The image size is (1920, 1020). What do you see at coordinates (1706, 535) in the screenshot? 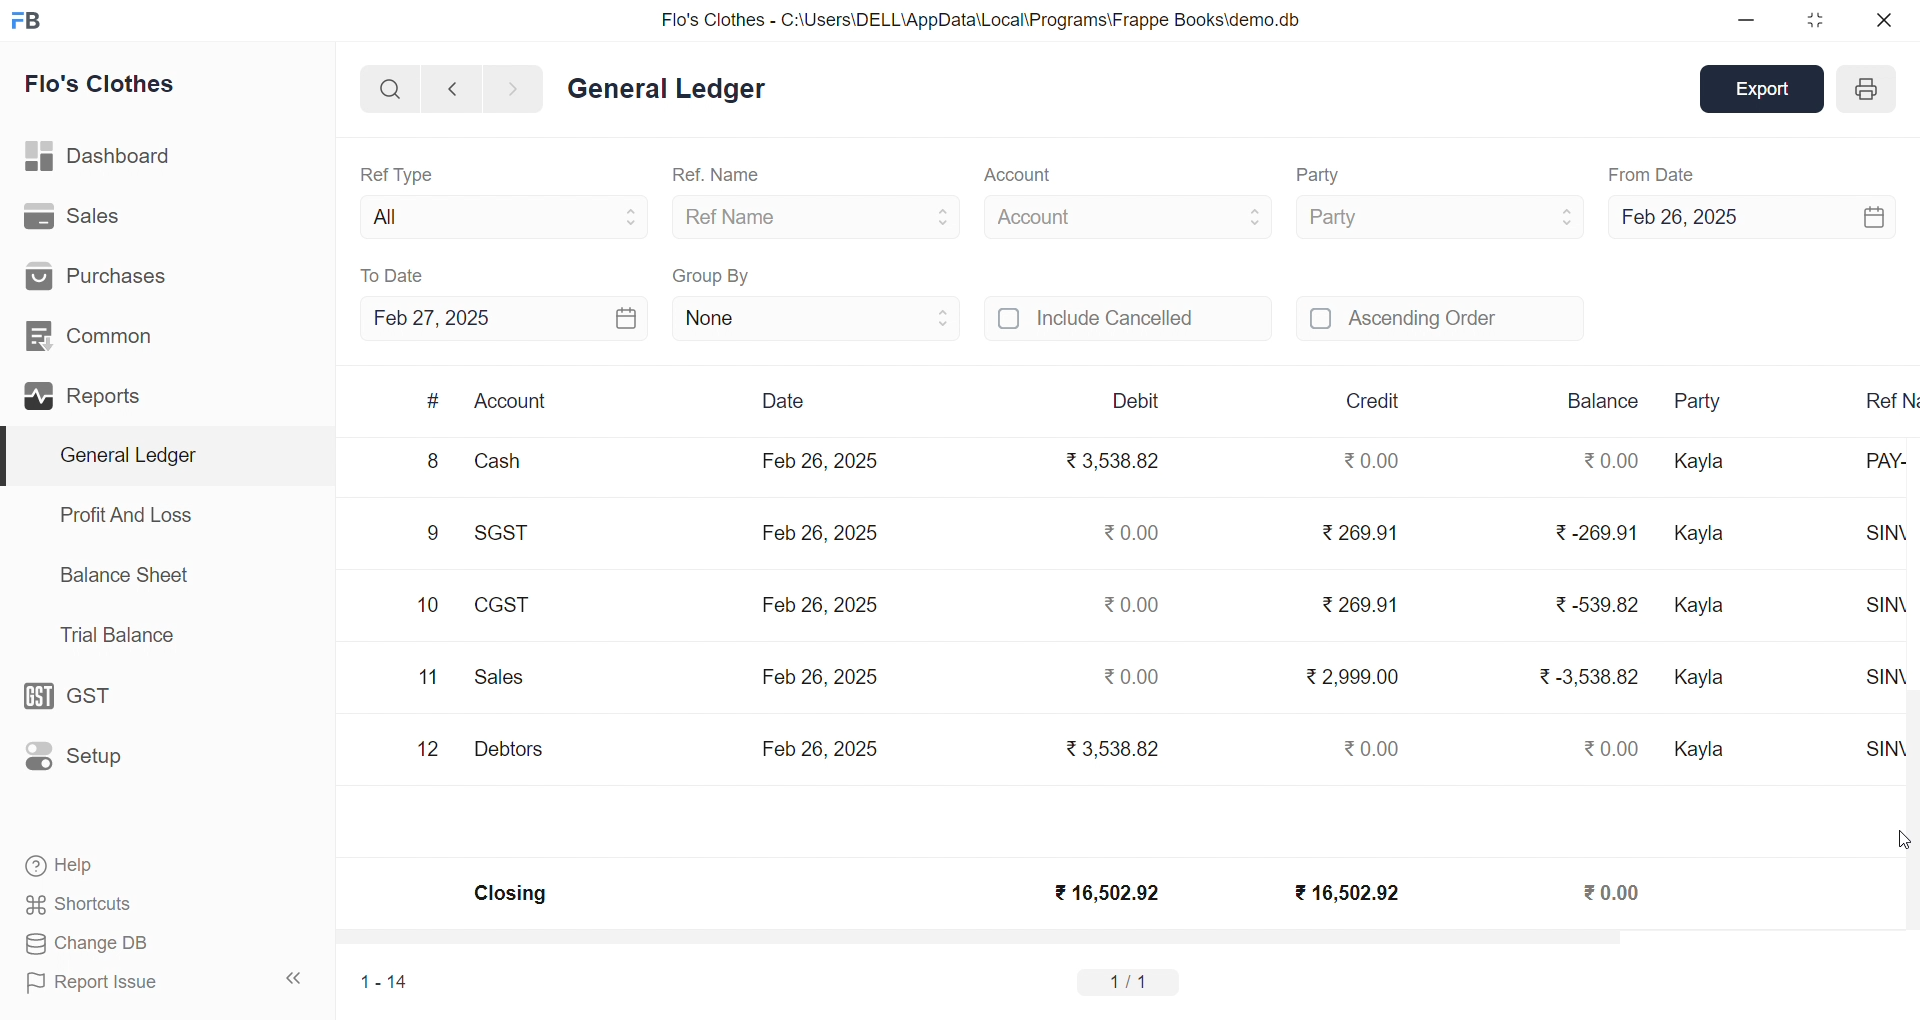
I see `Kayla` at bounding box center [1706, 535].